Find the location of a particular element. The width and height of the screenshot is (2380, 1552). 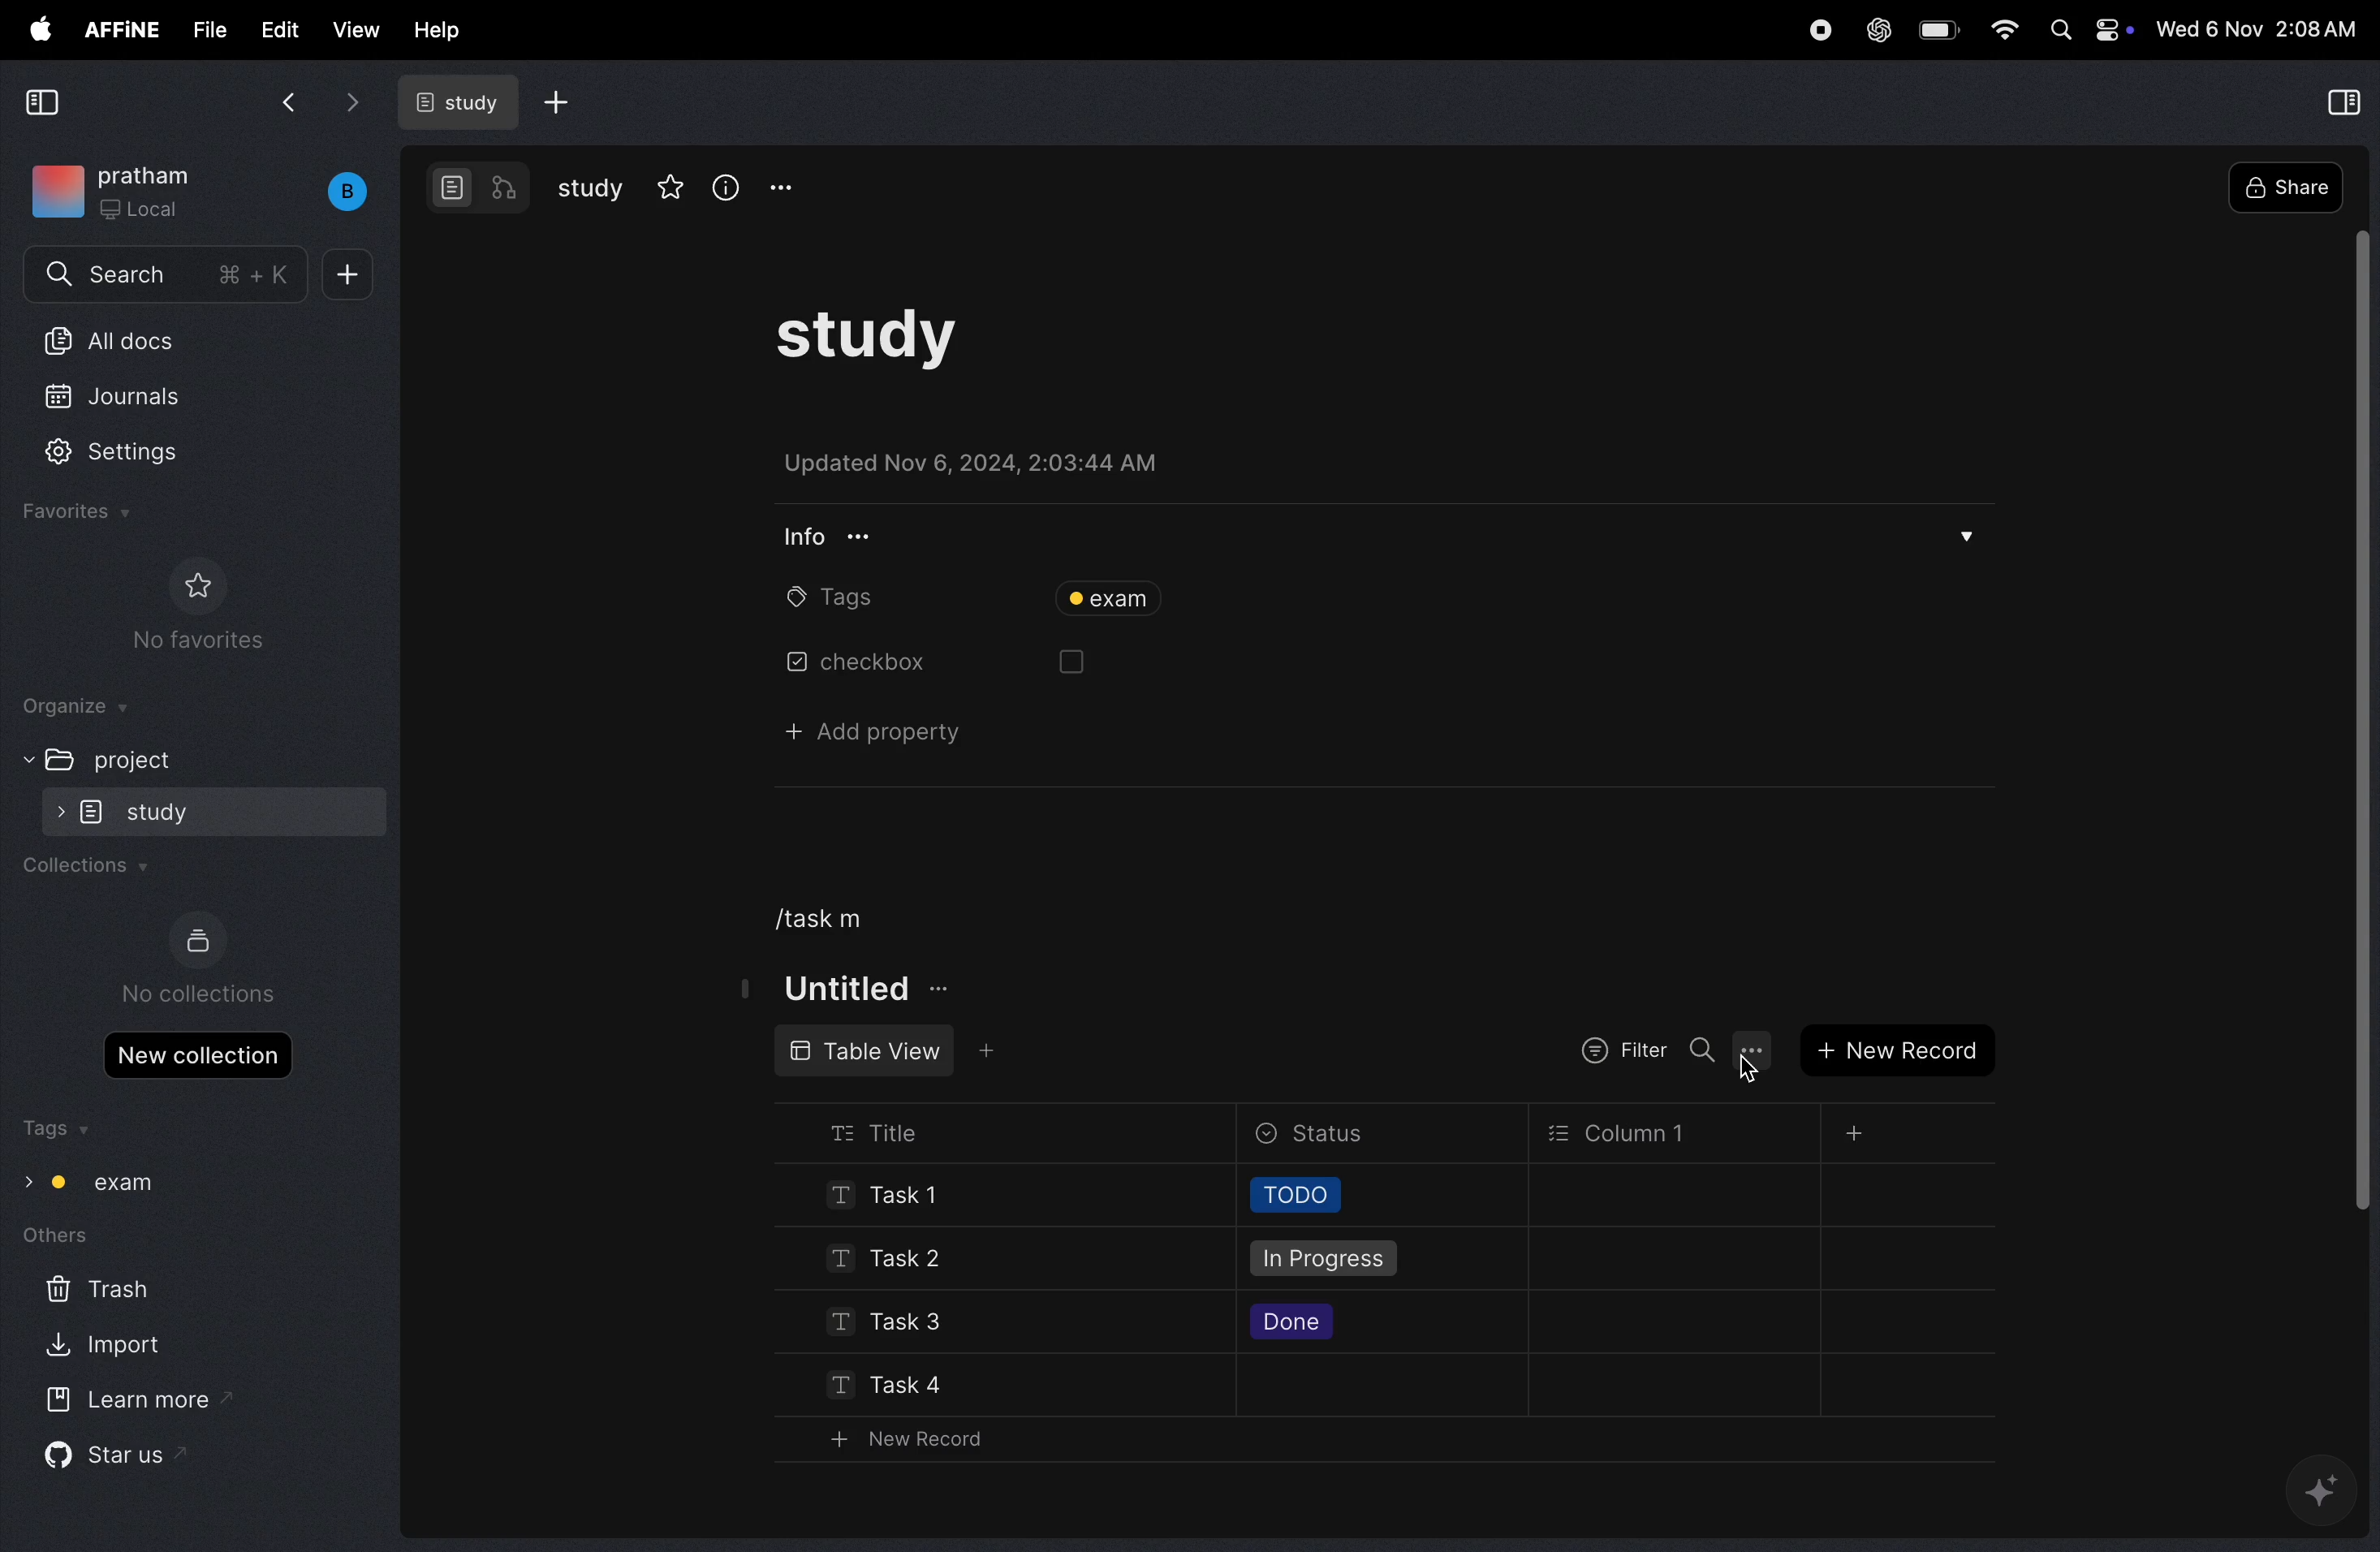

drop down is located at coordinates (1964, 530).